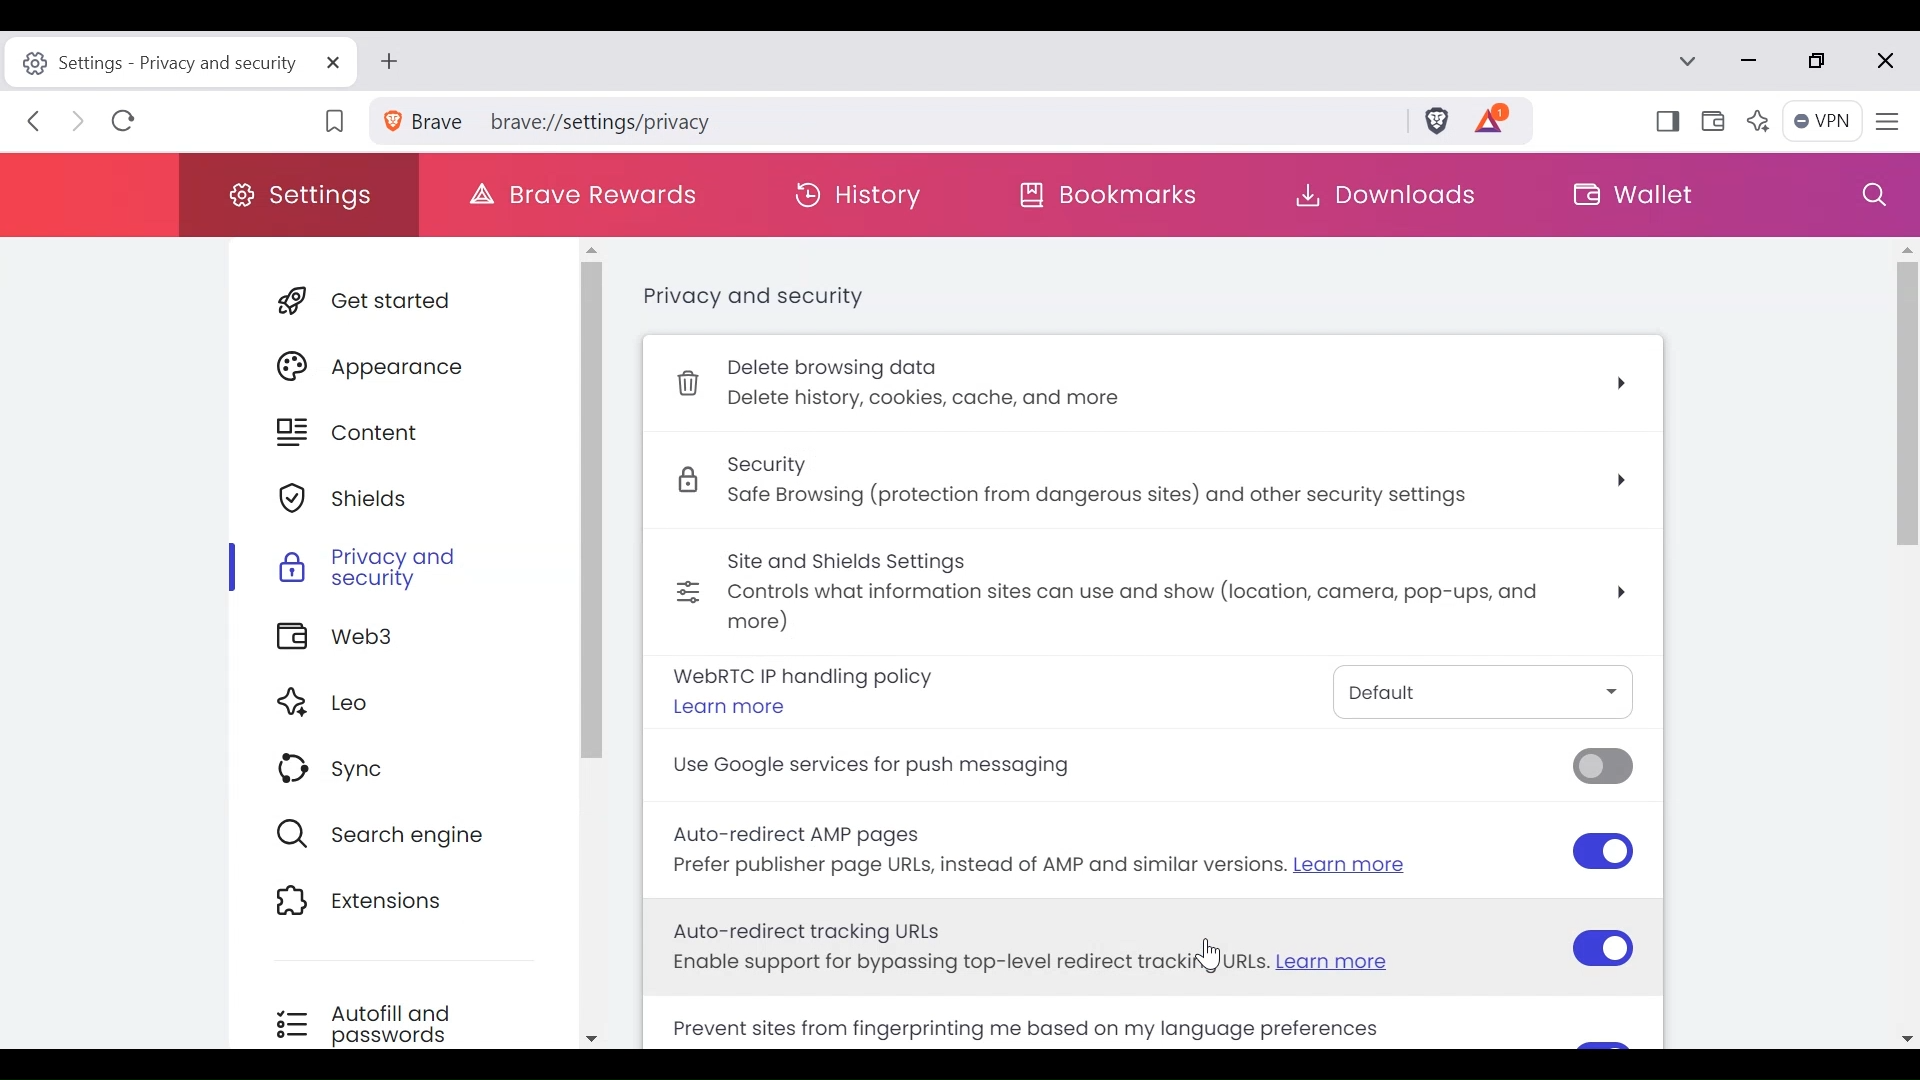  What do you see at coordinates (1822, 122) in the screenshot?
I see `VPN` at bounding box center [1822, 122].